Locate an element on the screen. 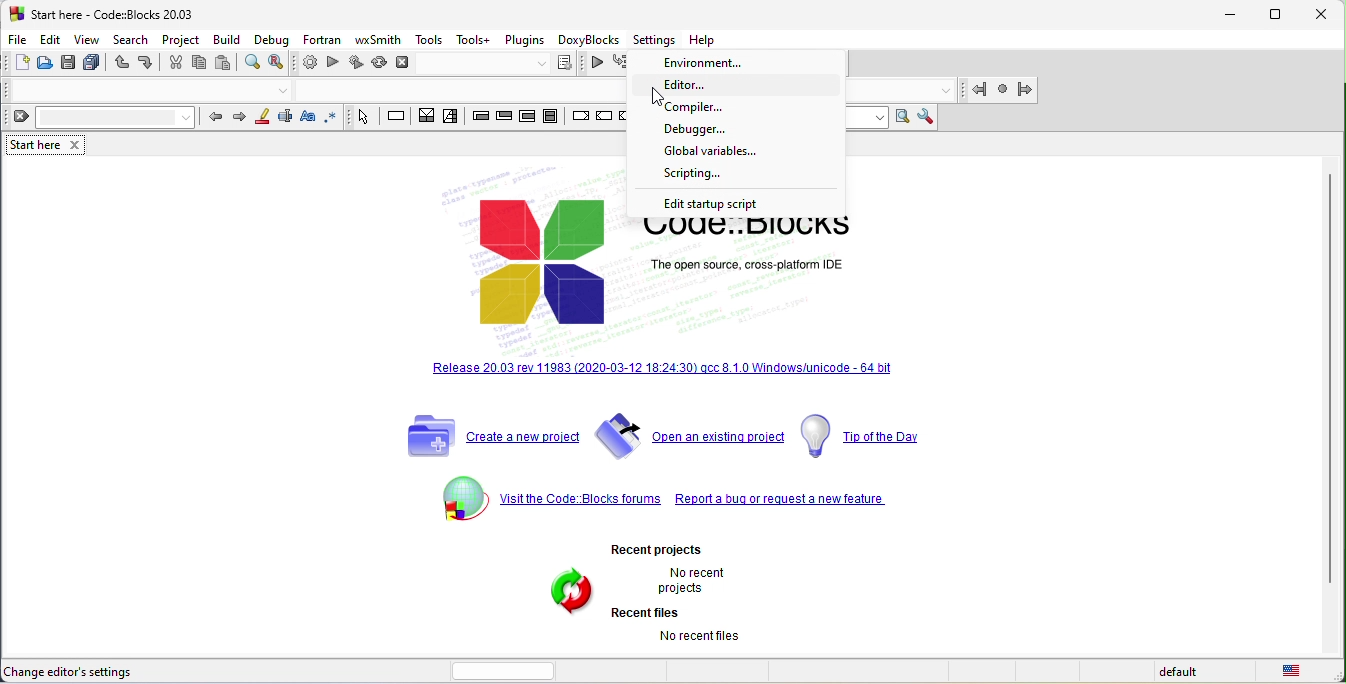 The width and height of the screenshot is (1346, 684). tools is located at coordinates (431, 40).